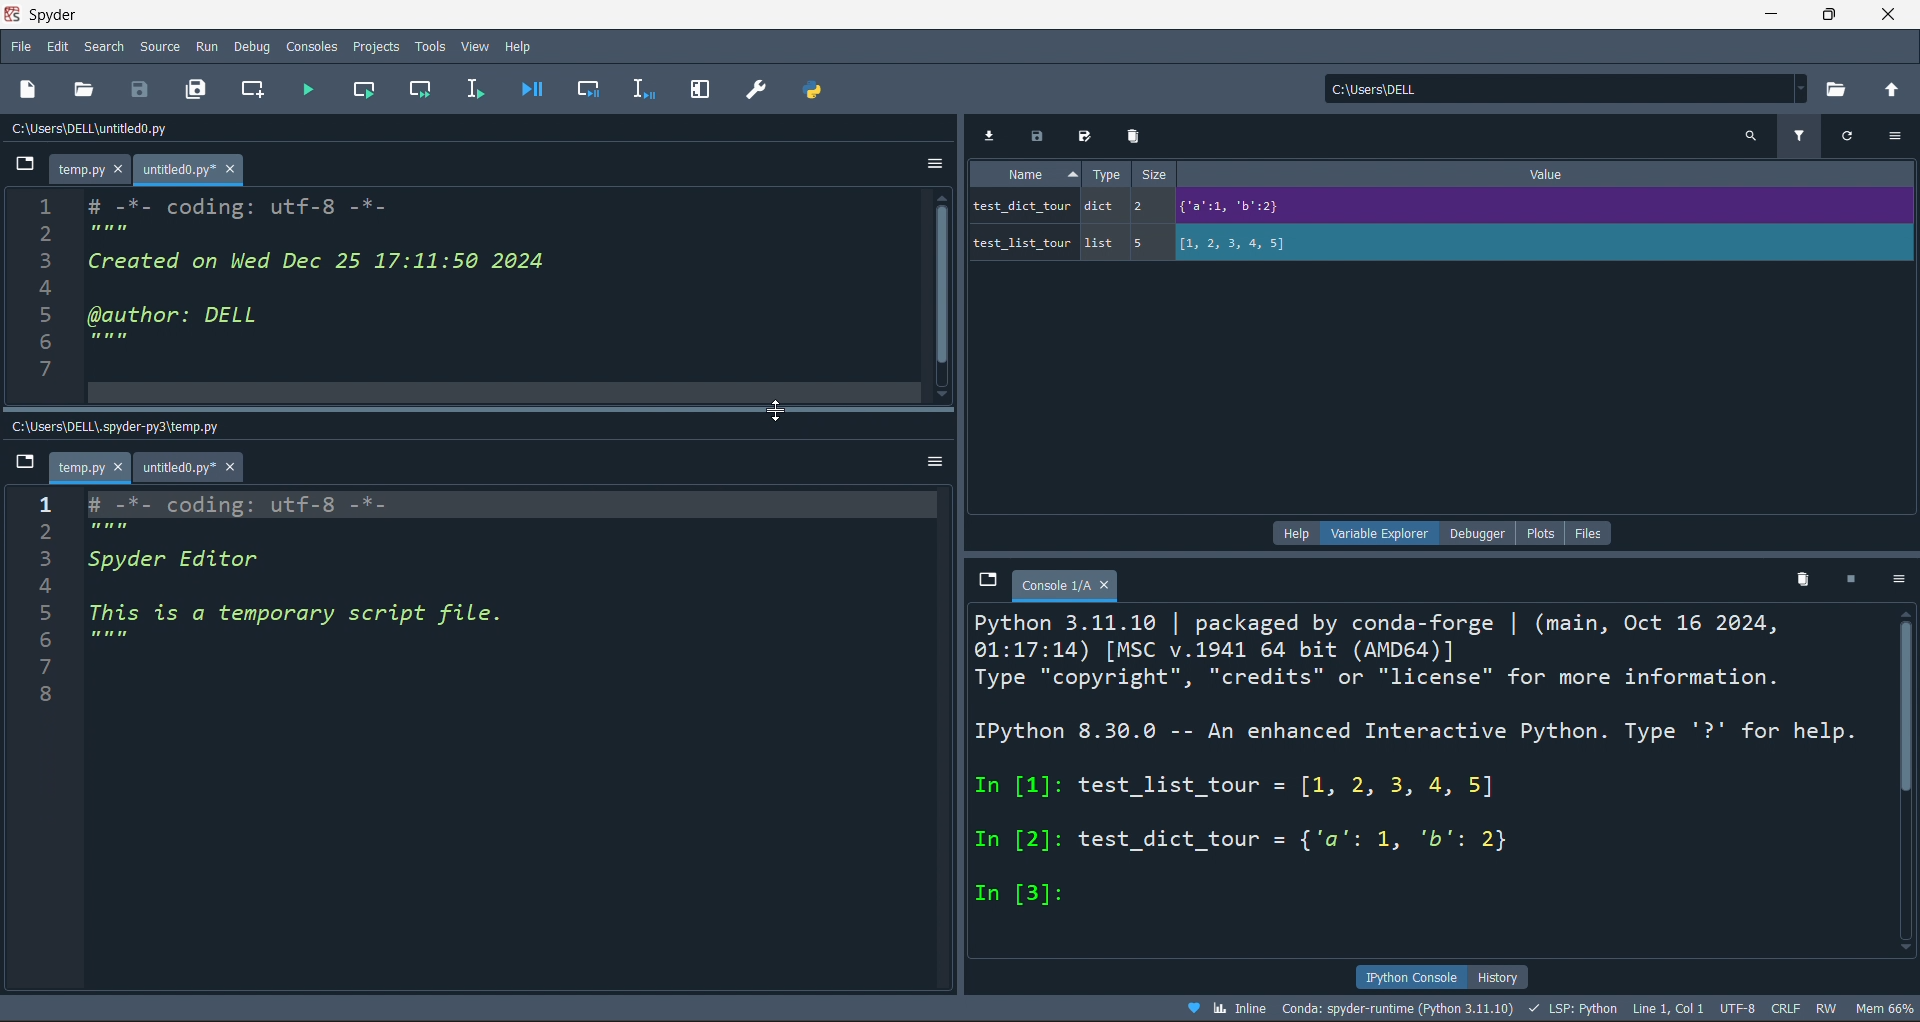  What do you see at coordinates (471, 45) in the screenshot?
I see `view` at bounding box center [471, 45].